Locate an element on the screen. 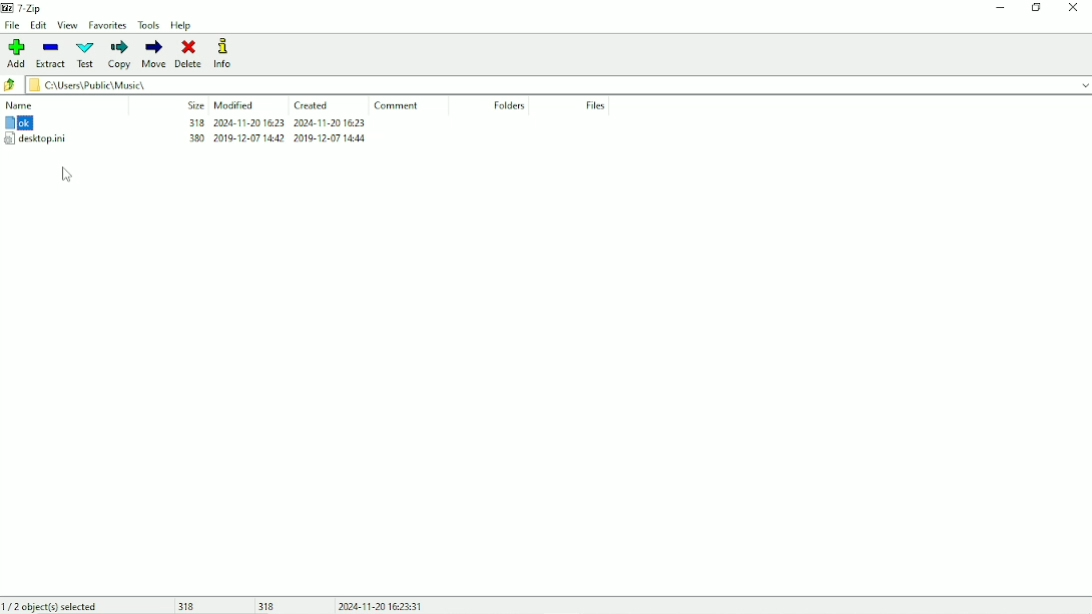  1/2 object(s) selected is located at coordinates (53, 606).